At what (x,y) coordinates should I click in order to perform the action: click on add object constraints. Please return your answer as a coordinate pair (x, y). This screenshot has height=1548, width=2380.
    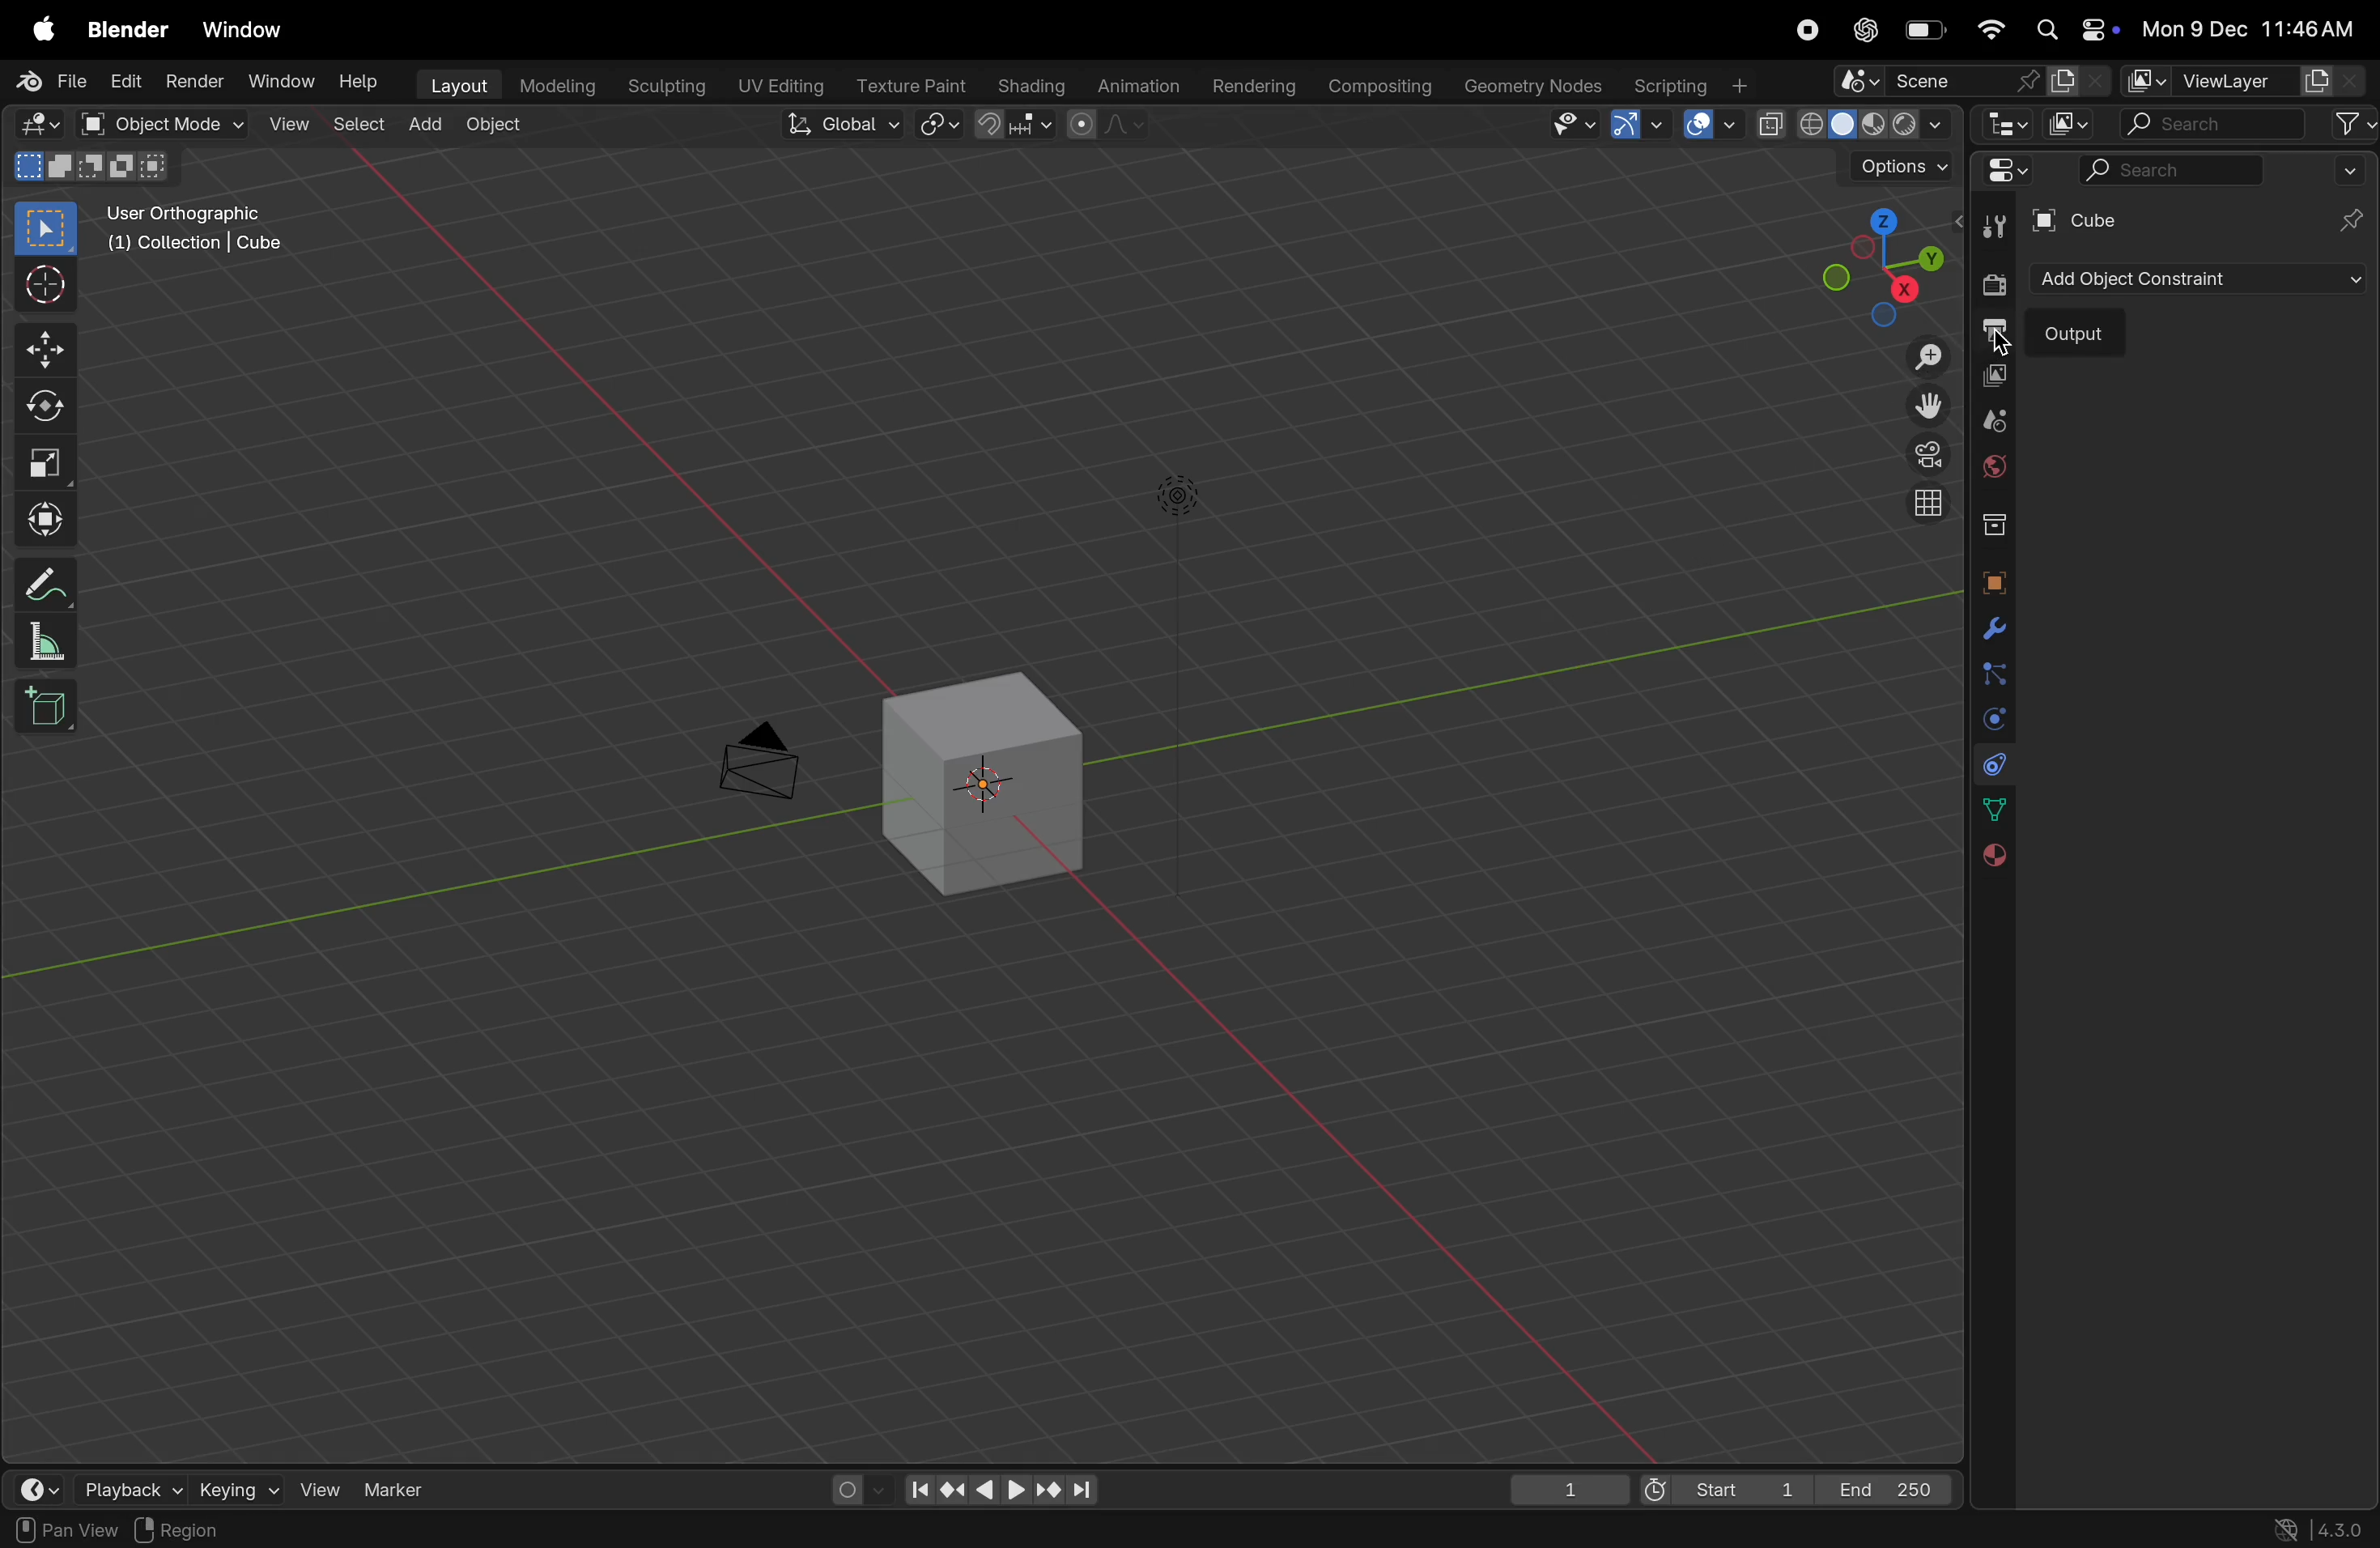
    Looking at the image, I should click on (2208, 280).